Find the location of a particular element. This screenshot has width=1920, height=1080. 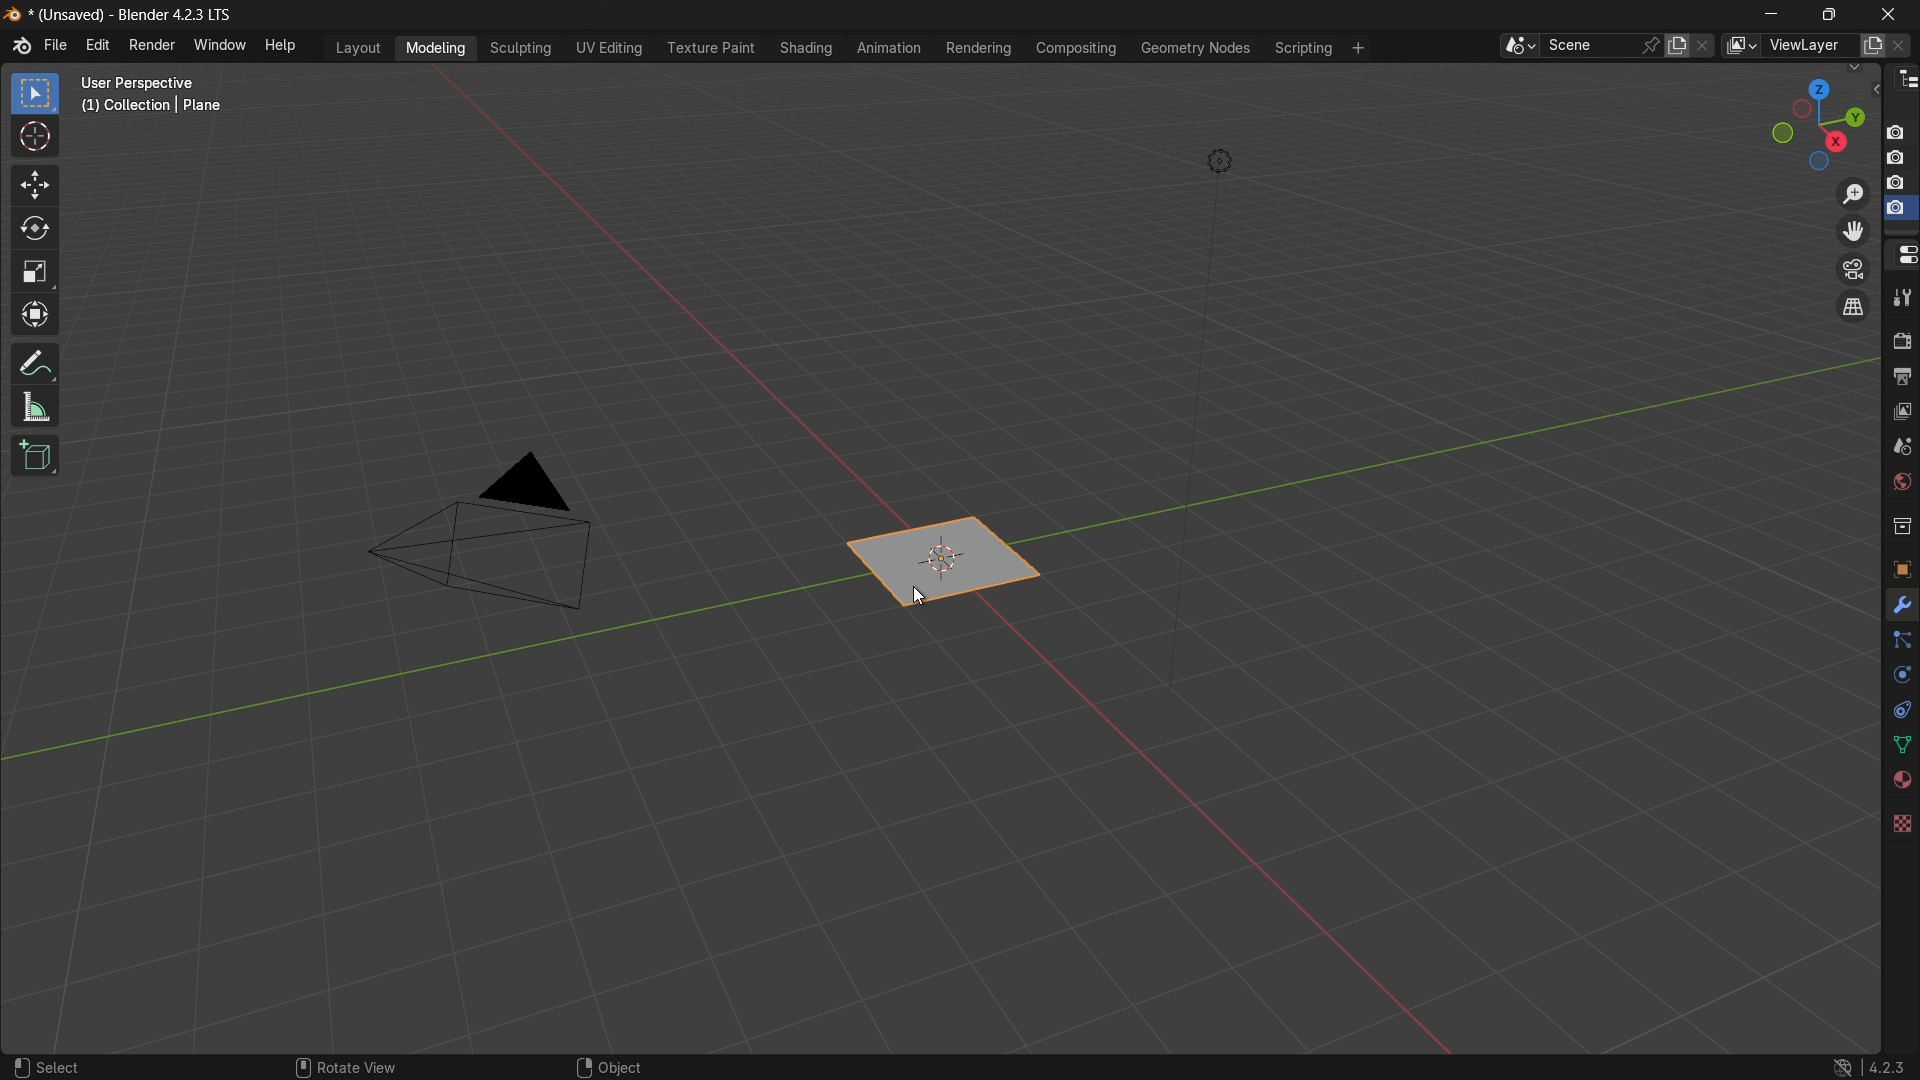

scale is located at coordinates (36, 275).